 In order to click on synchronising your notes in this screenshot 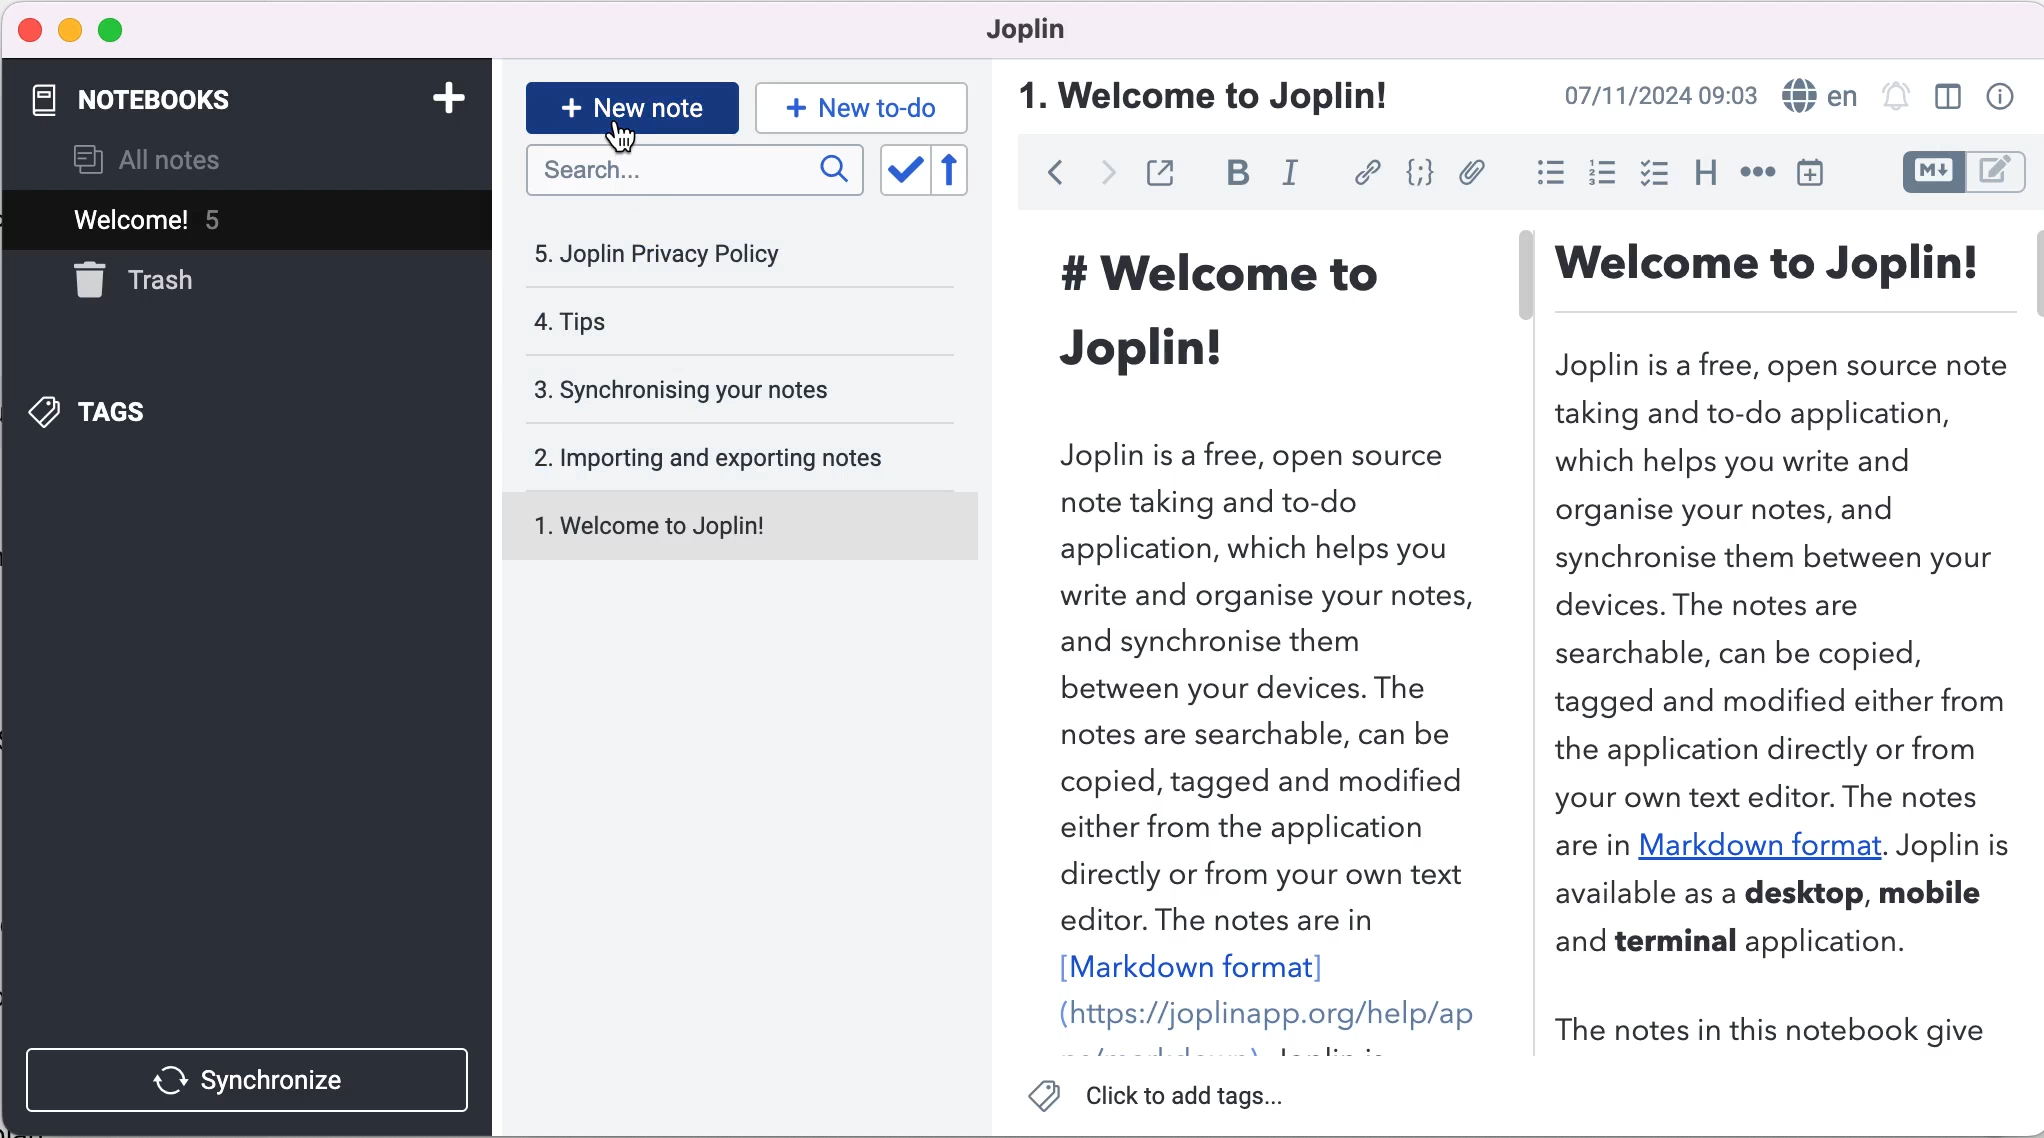, I will do `click(712, 390)`.